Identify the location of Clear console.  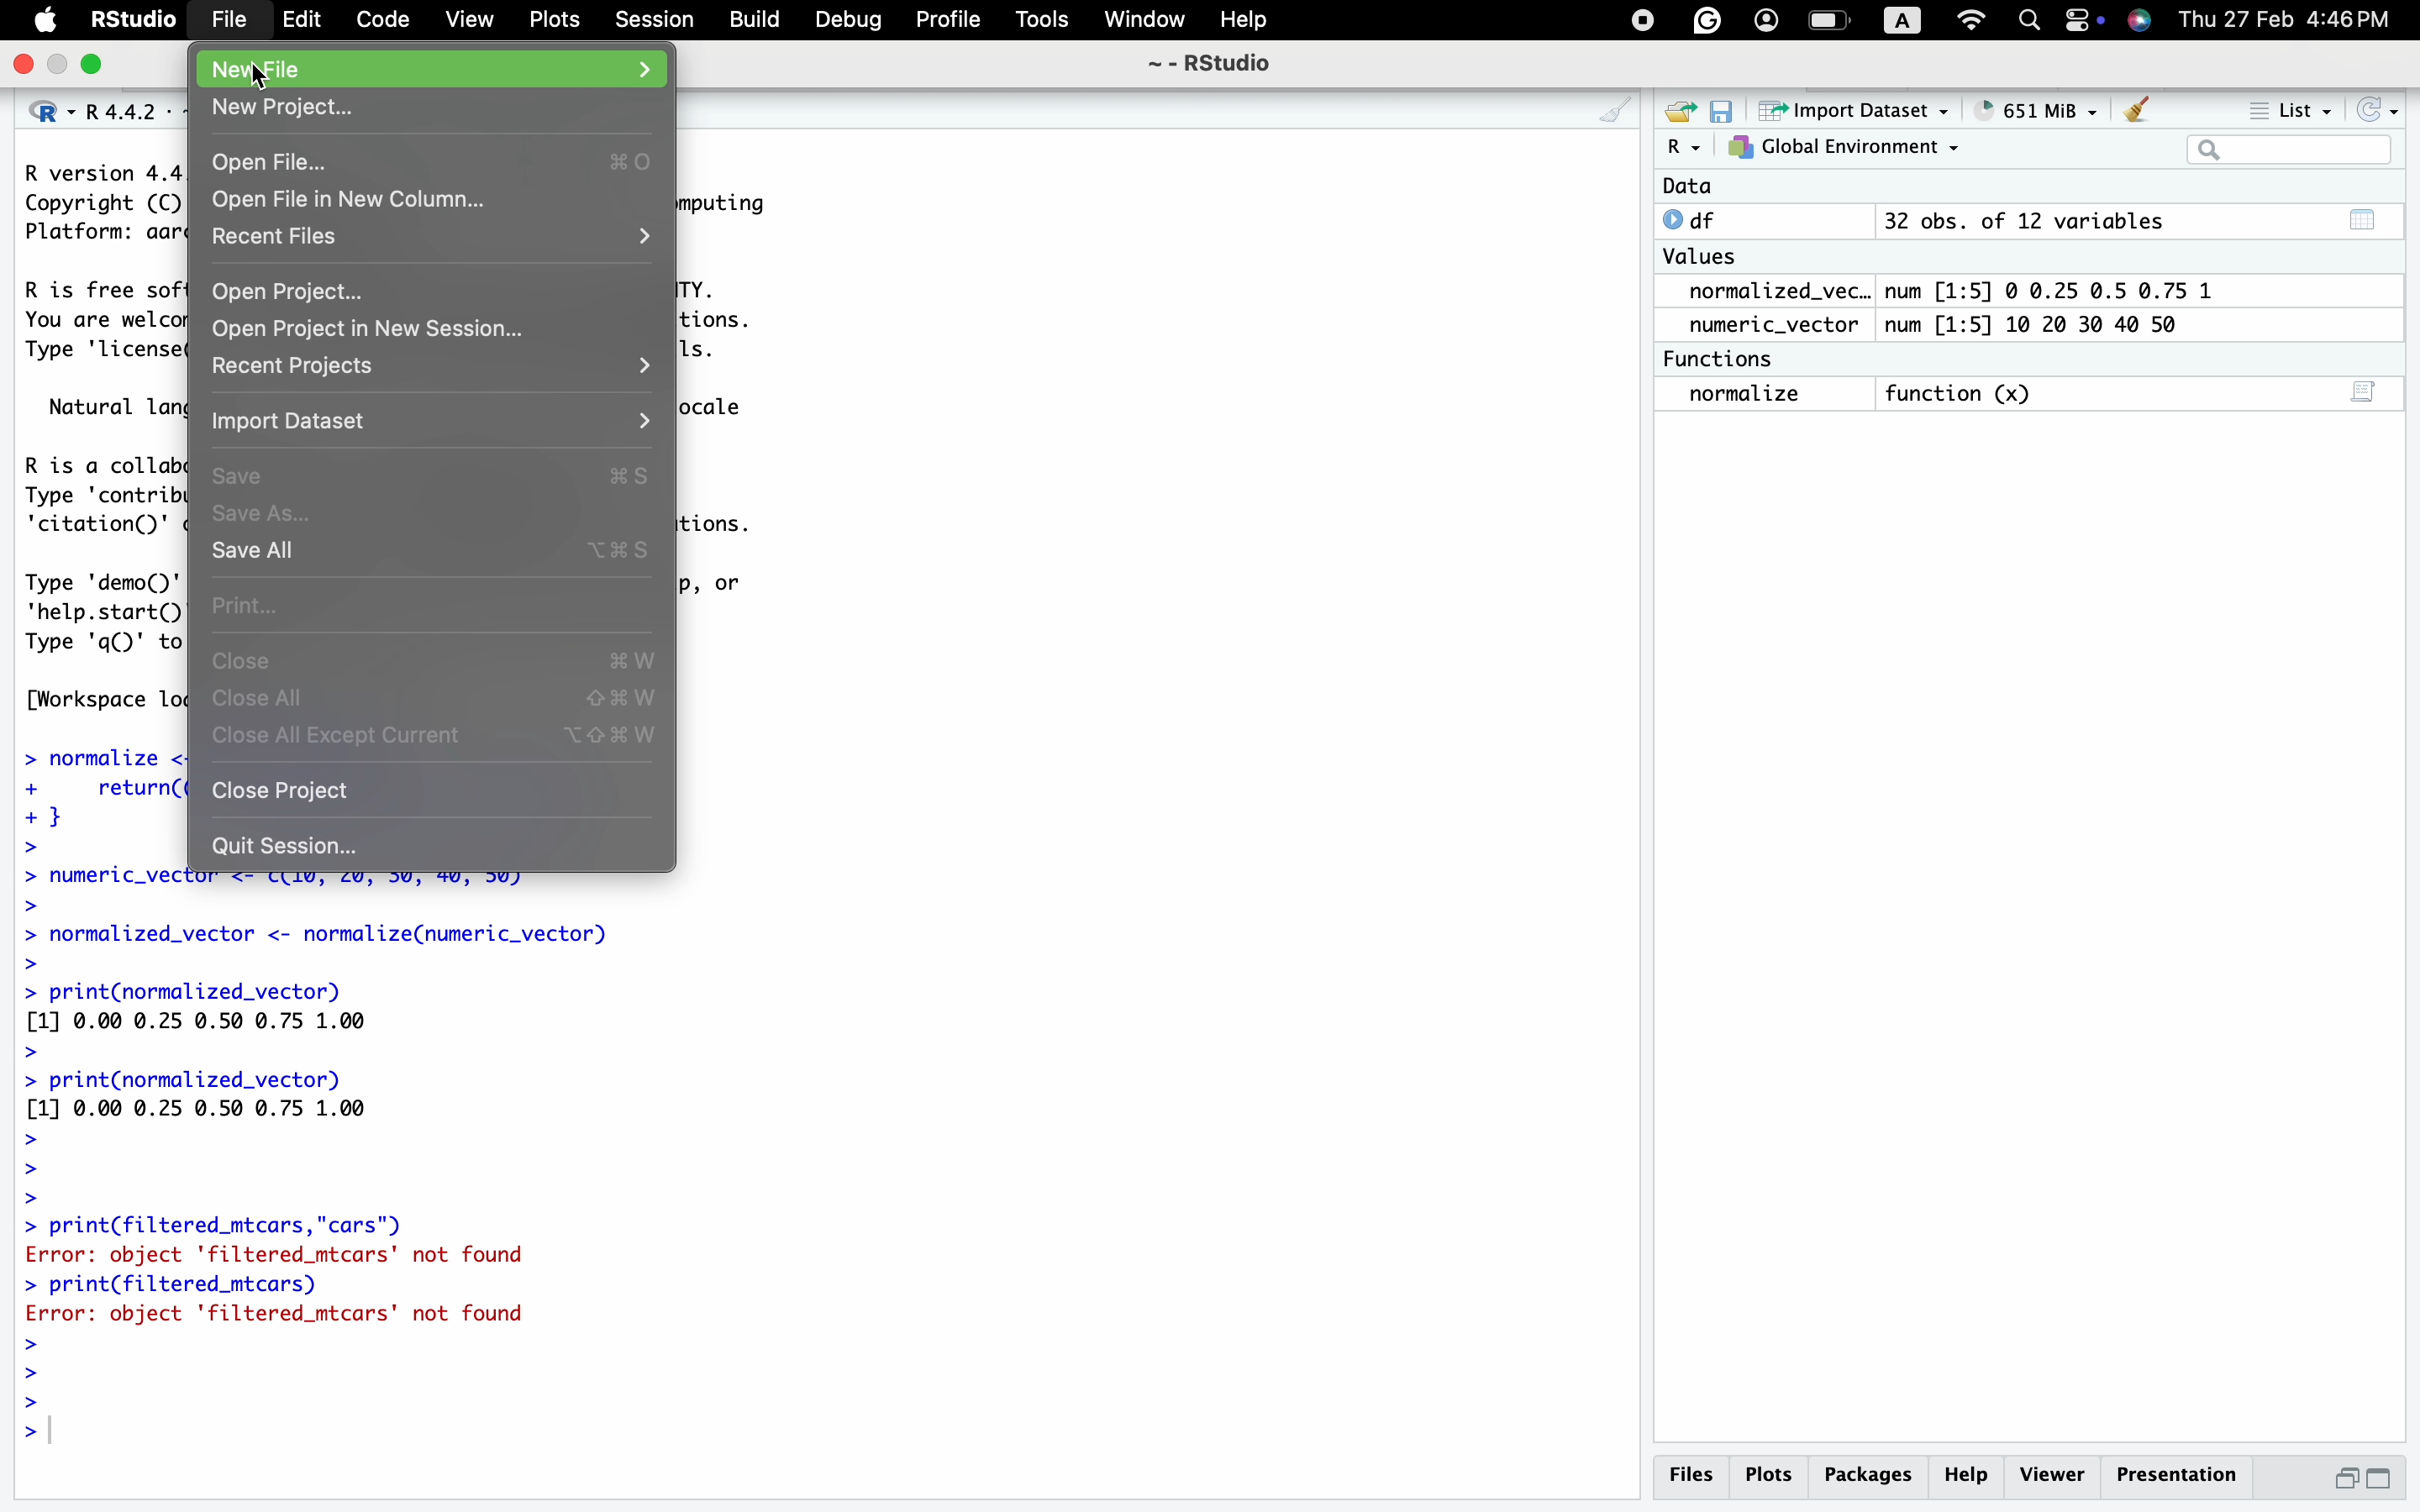
(2141, 106).